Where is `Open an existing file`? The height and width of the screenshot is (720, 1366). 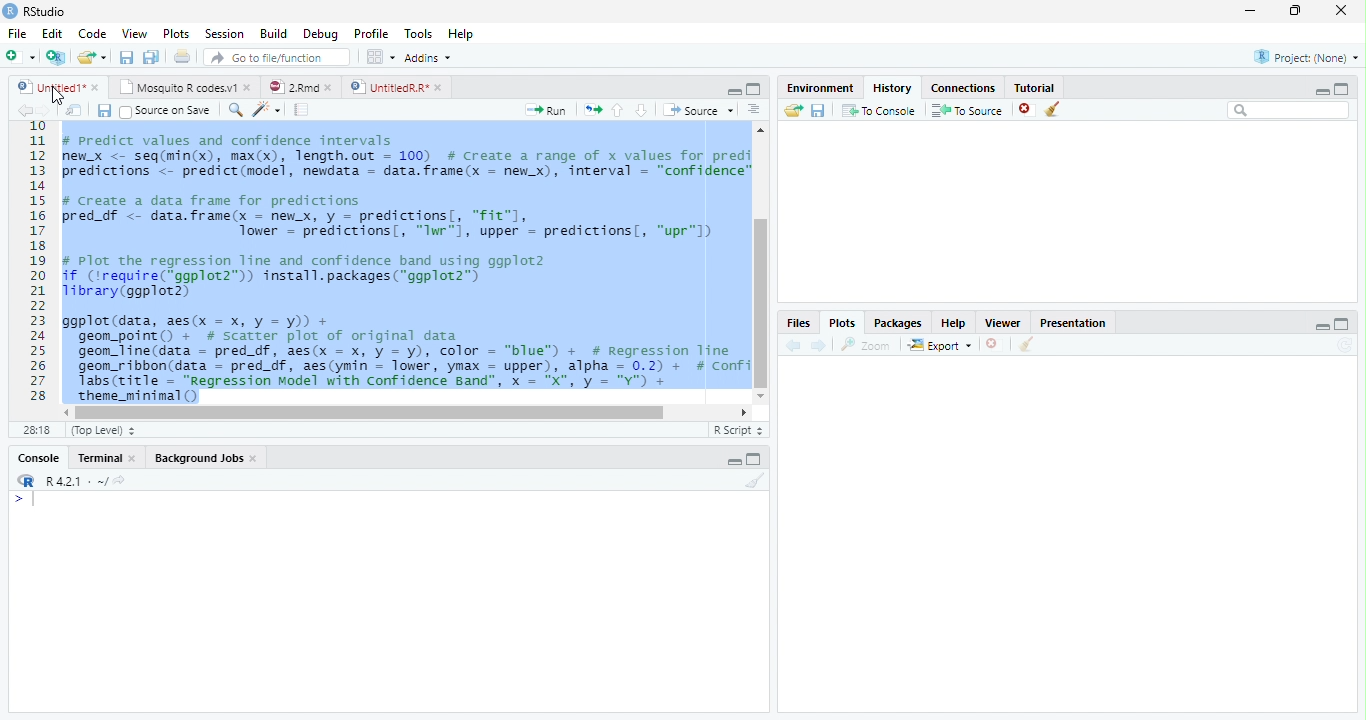
Open an existing file is located at coordinates (95, 59).